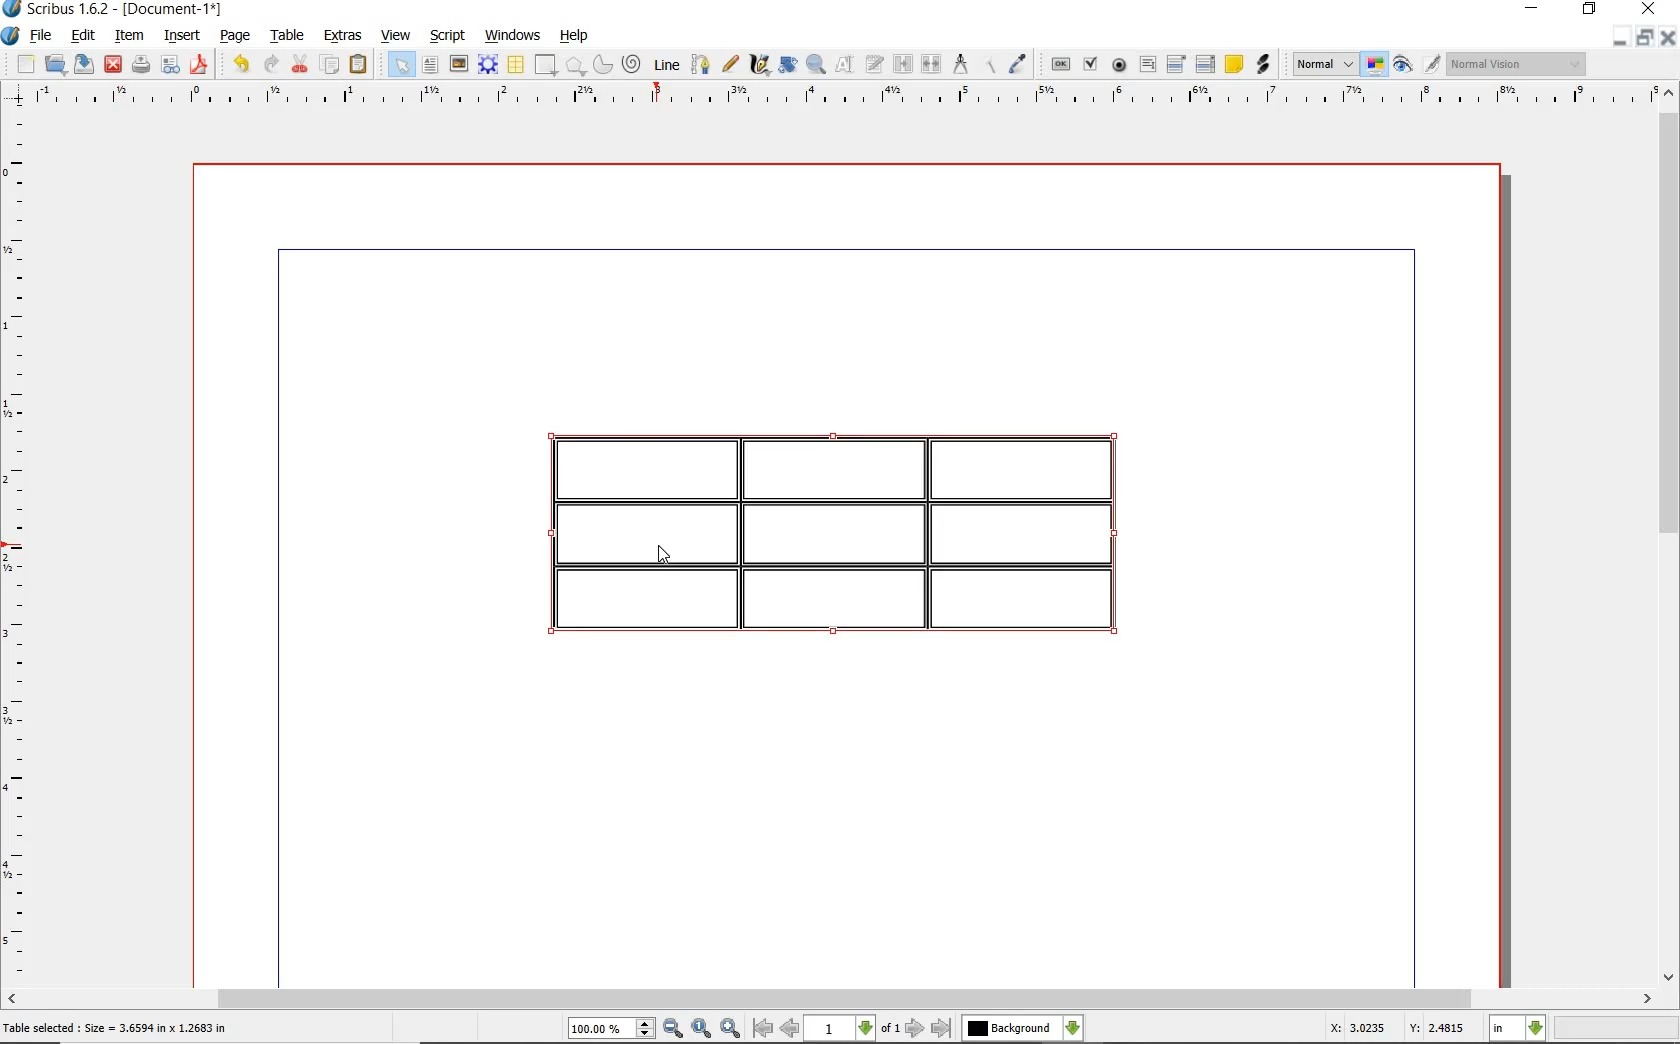 Image resolution: width=1680 pixels, height=1044 pixels. What do you see at coordinates (236, 37) in the screenshot?
I see `page` at bounding box center [236, 37].